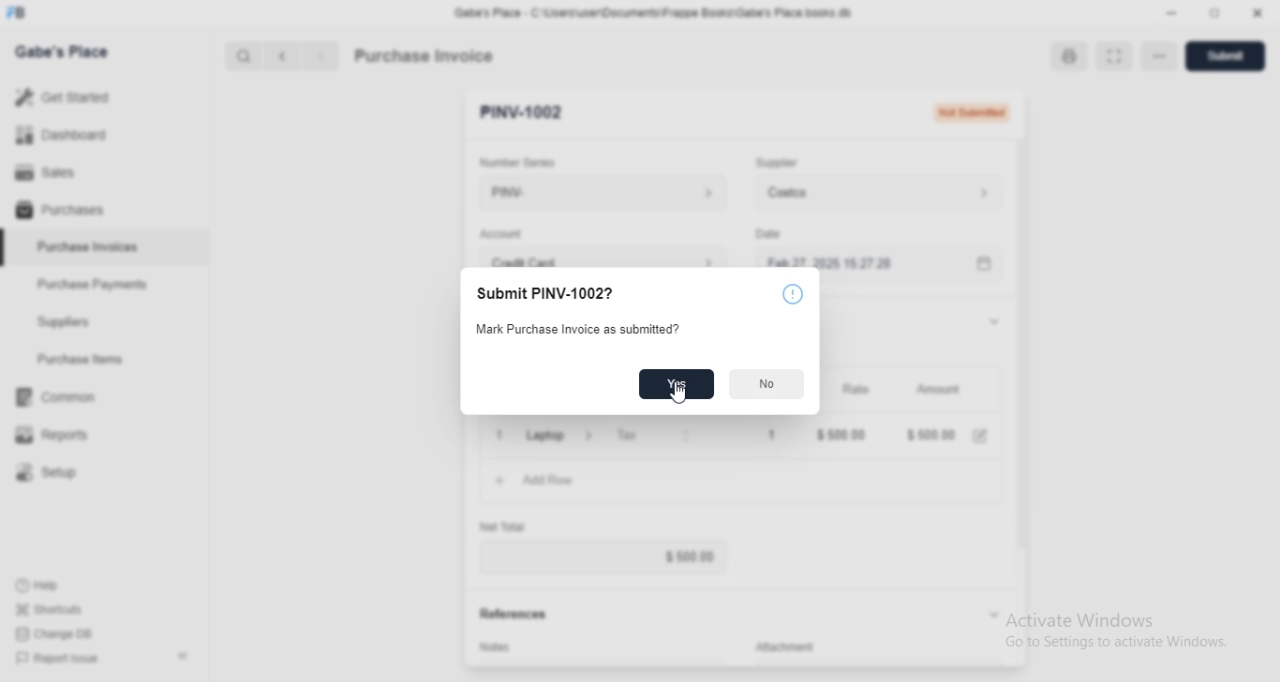 The height and width of the screenshot is (682, 1280). What do you see at coordinates (1117, 630) in the screenshot?
I see `Activate Windows Go to Settings to activate Windows.` at bounding box center [1117, 630].